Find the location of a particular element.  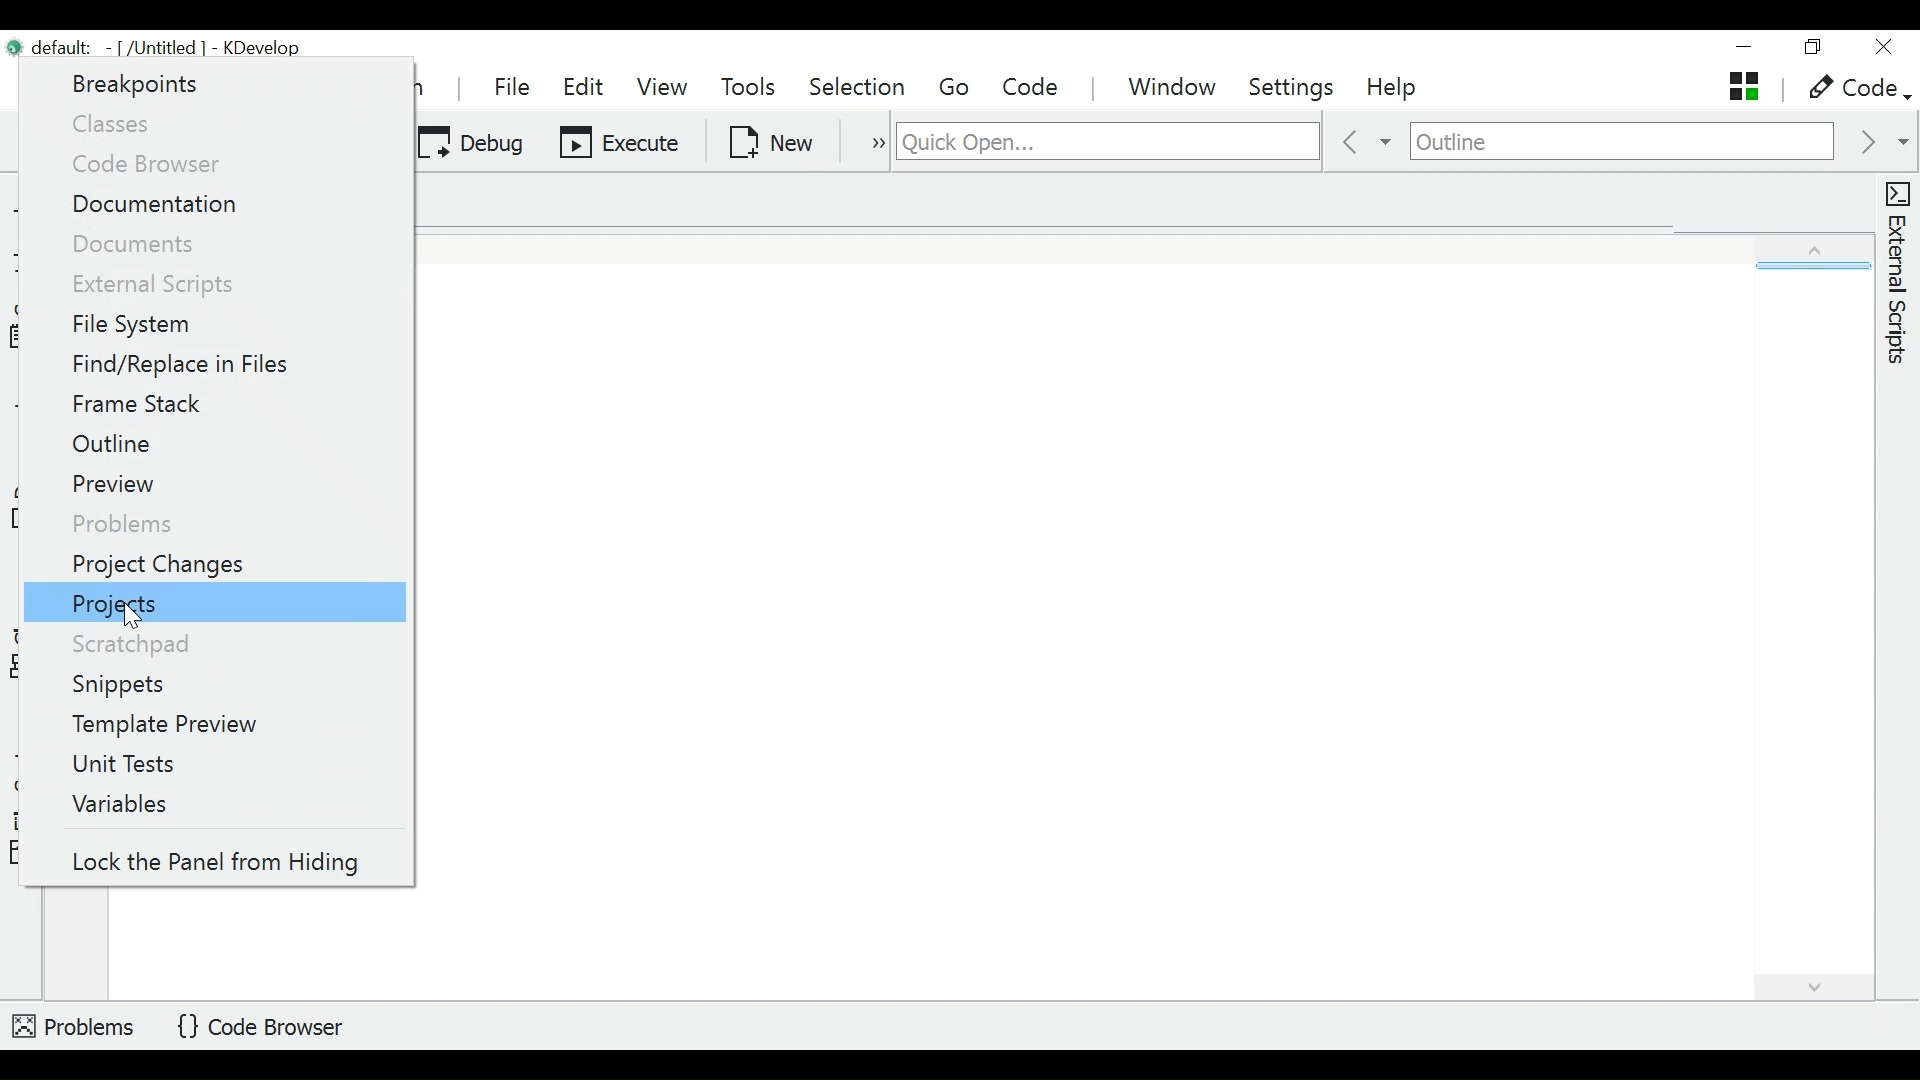

Selection is located at coordinates (860, 88).